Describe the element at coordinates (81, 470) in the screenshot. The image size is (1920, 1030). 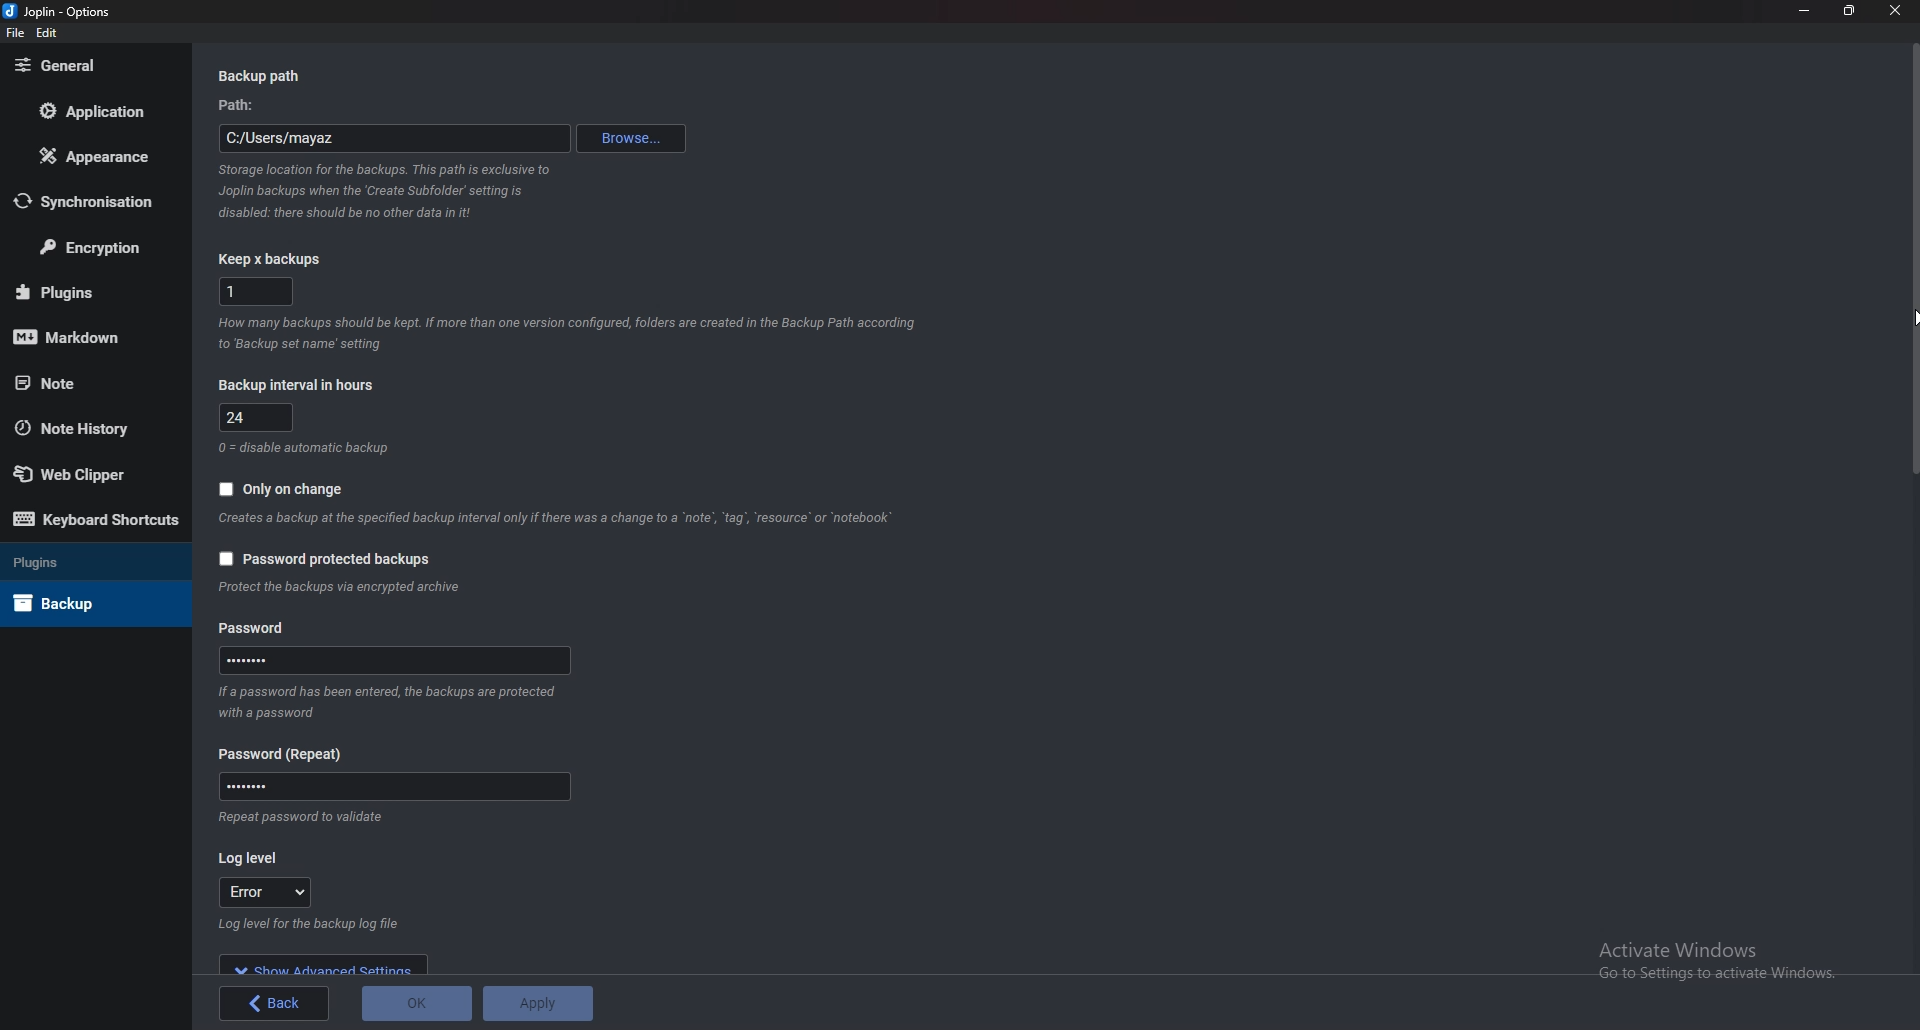
I see `Web Clipper` at that location.